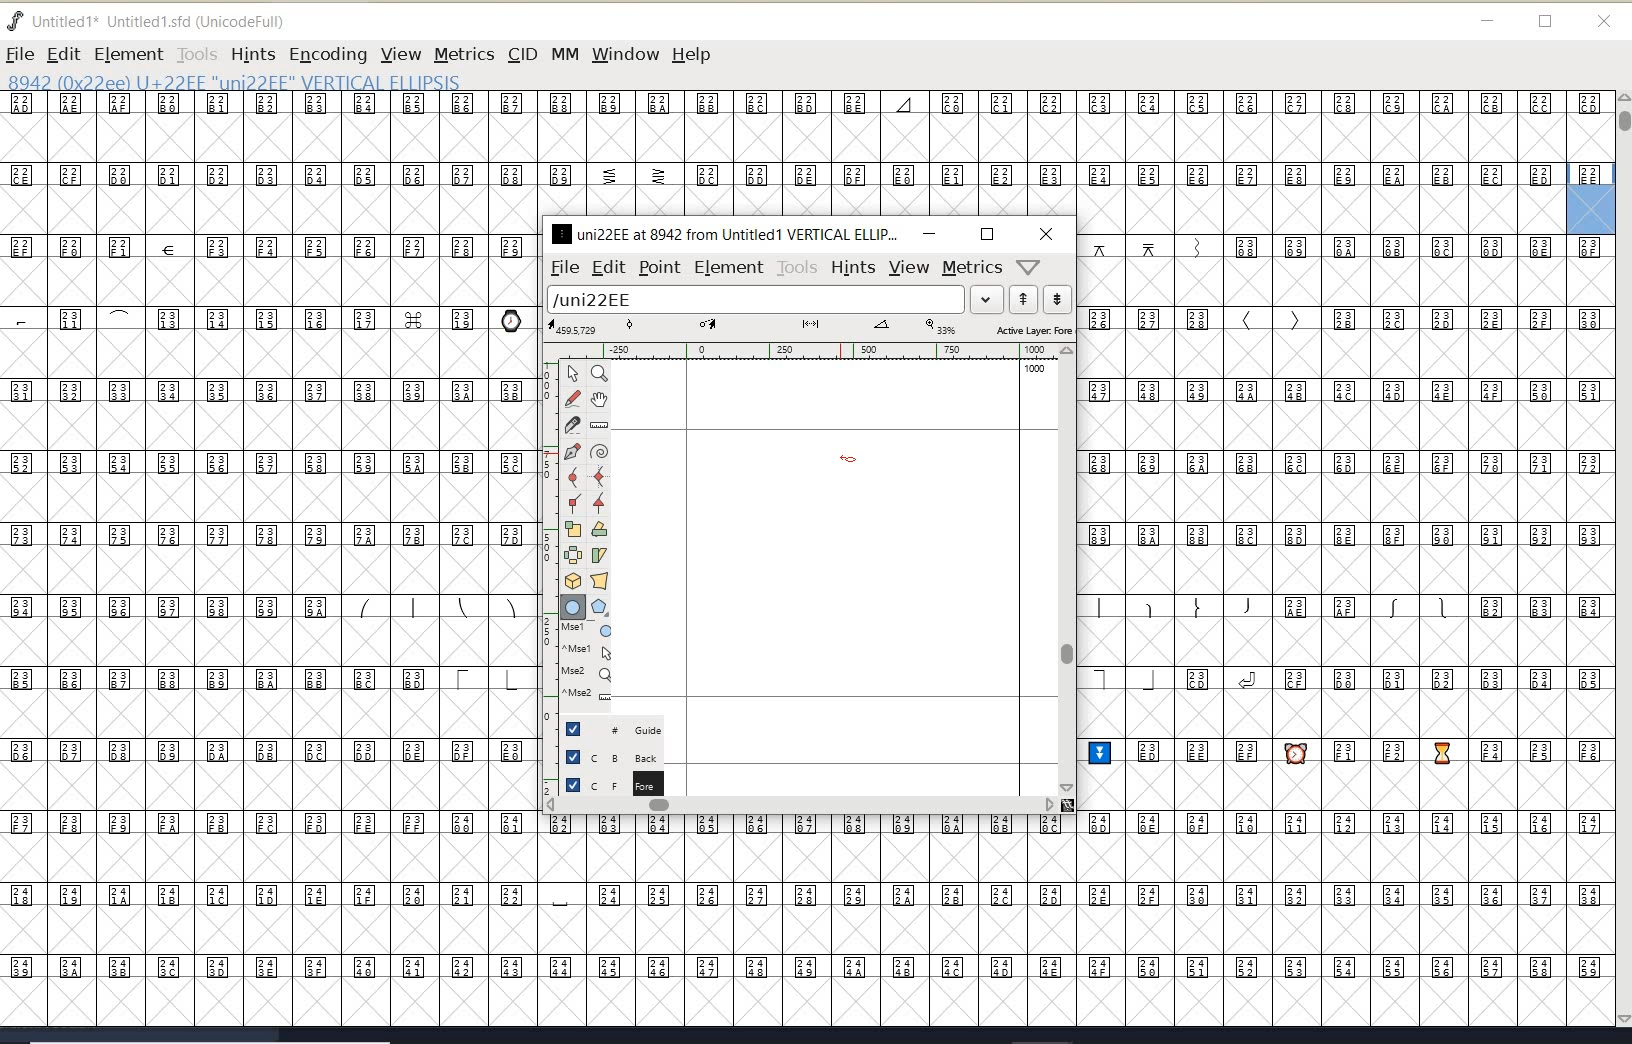 The height and width of the screenshot is (1044, 1632). I want to click on HINTS, so click(252, 55).